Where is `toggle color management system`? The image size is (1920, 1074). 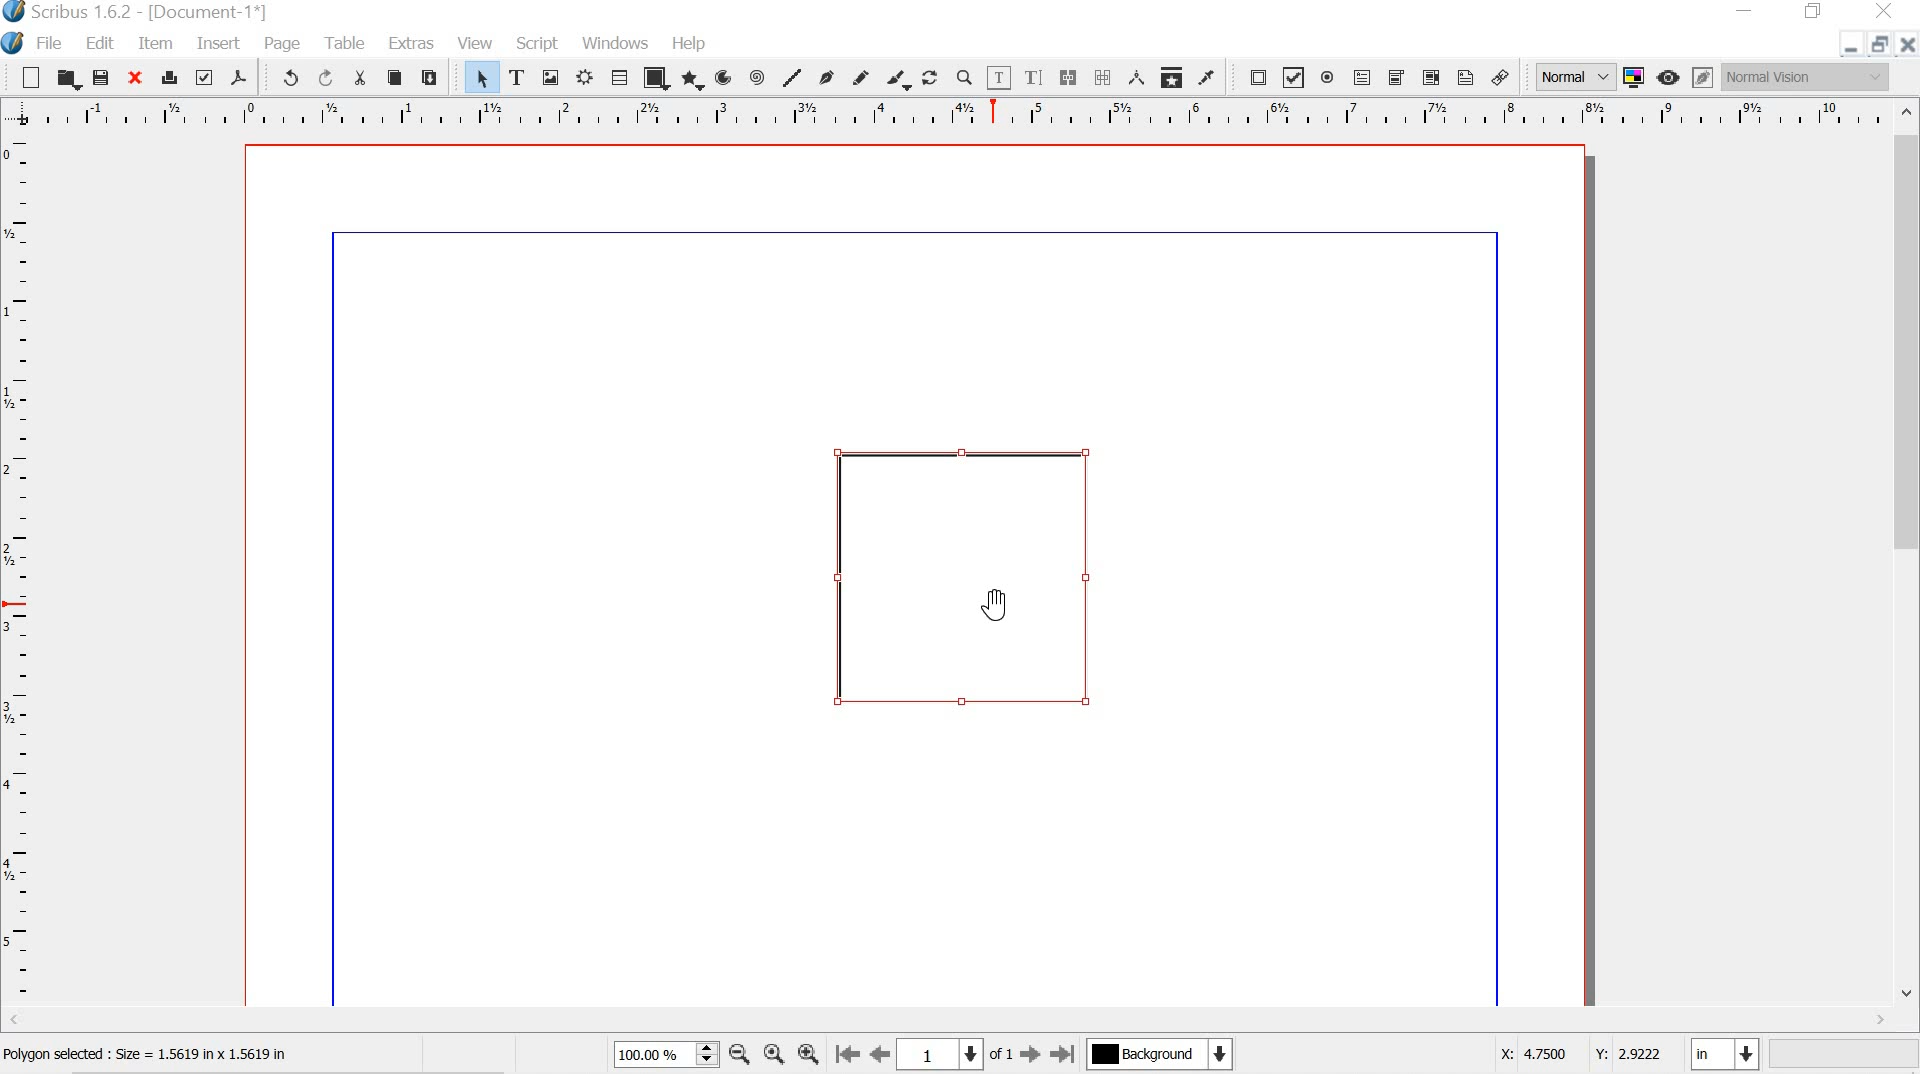 toggle color management system is located at coordinates (1633, 78).